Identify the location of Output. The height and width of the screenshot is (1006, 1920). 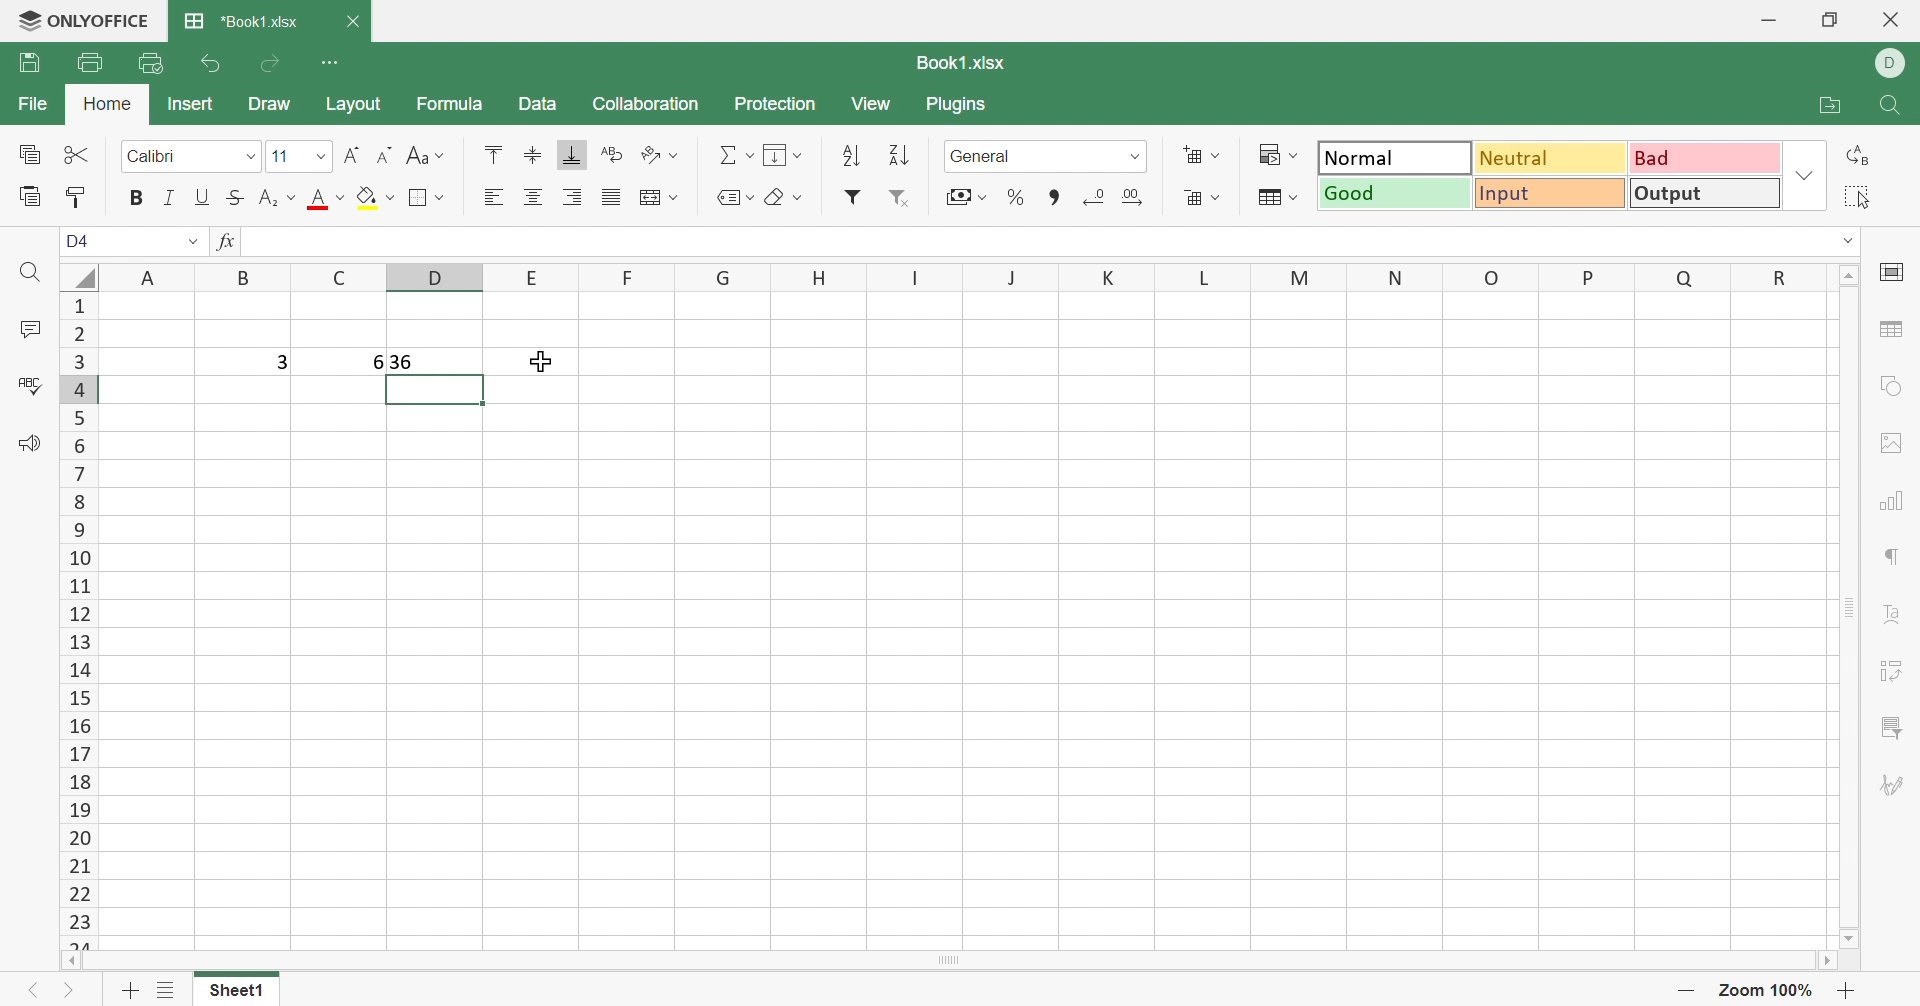
(1705, 195).